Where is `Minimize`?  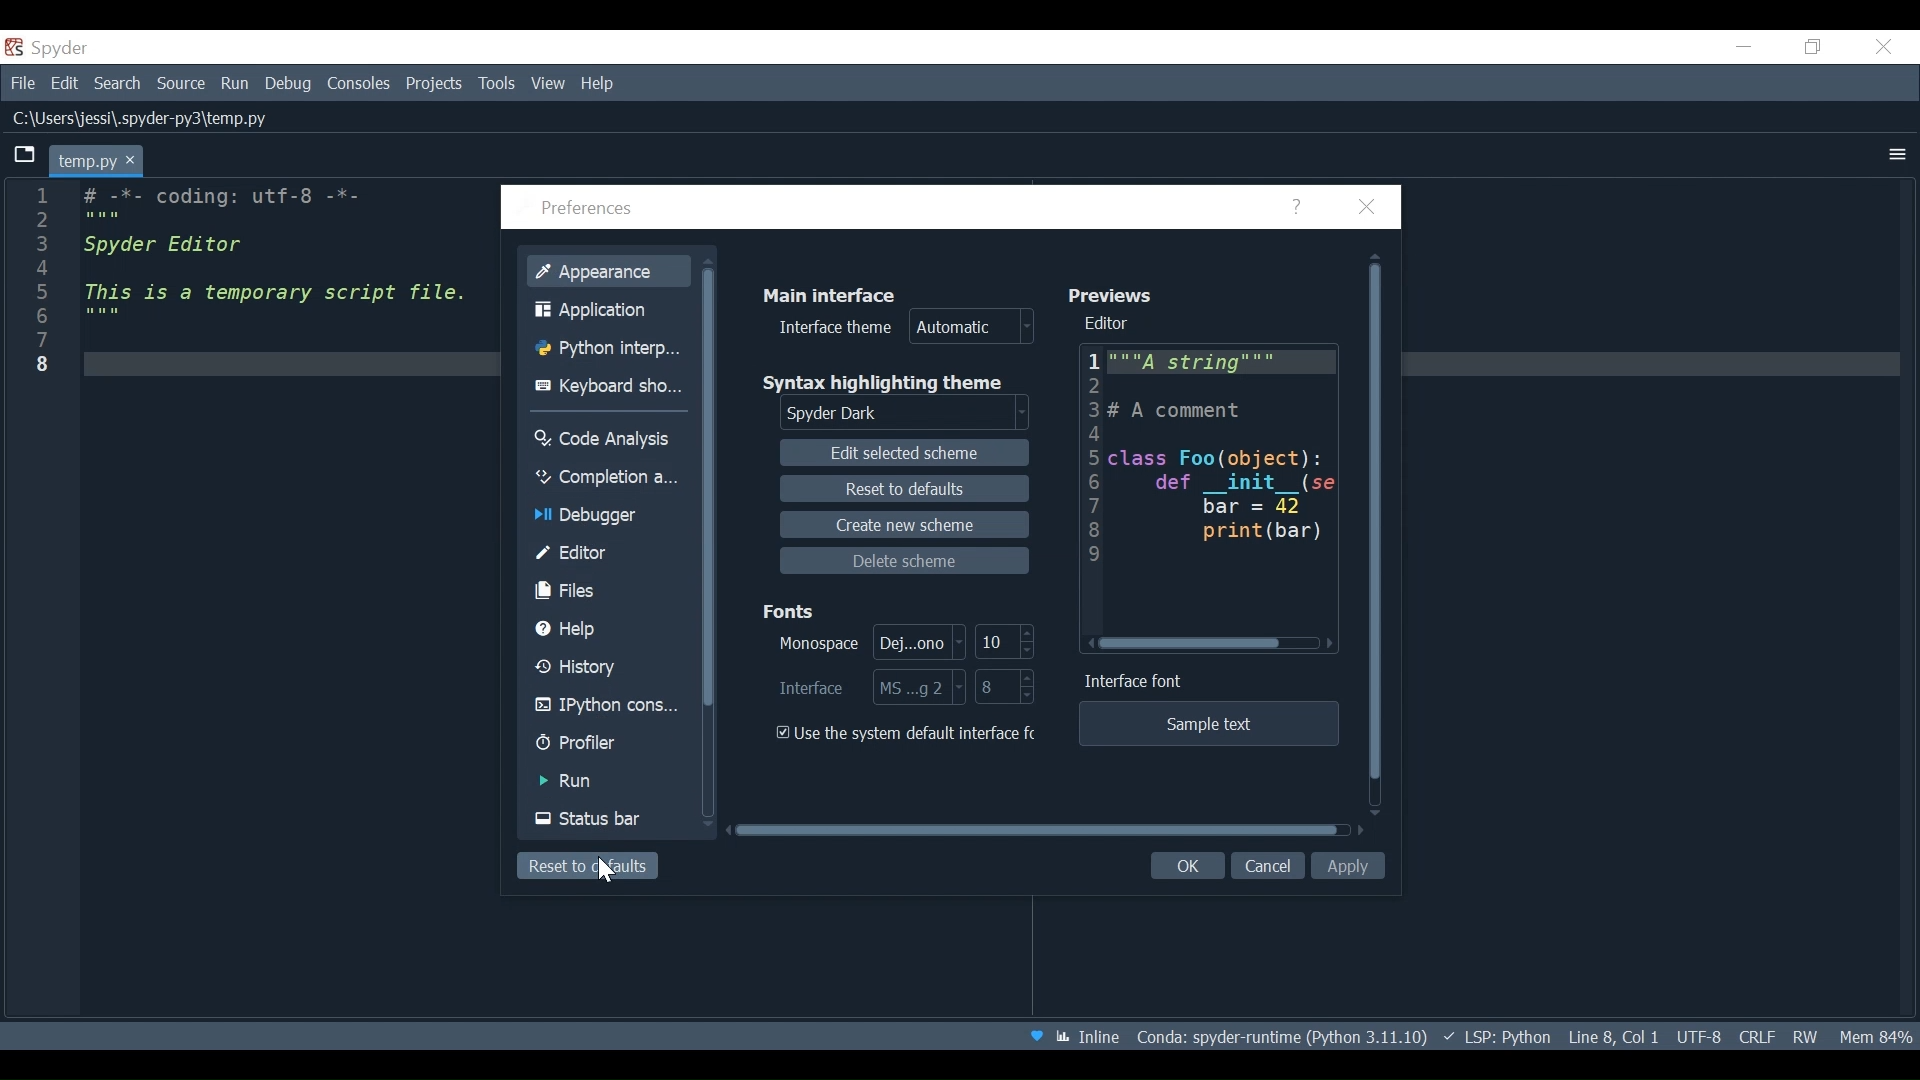 Minimize is located at coordinates (1745, 46).